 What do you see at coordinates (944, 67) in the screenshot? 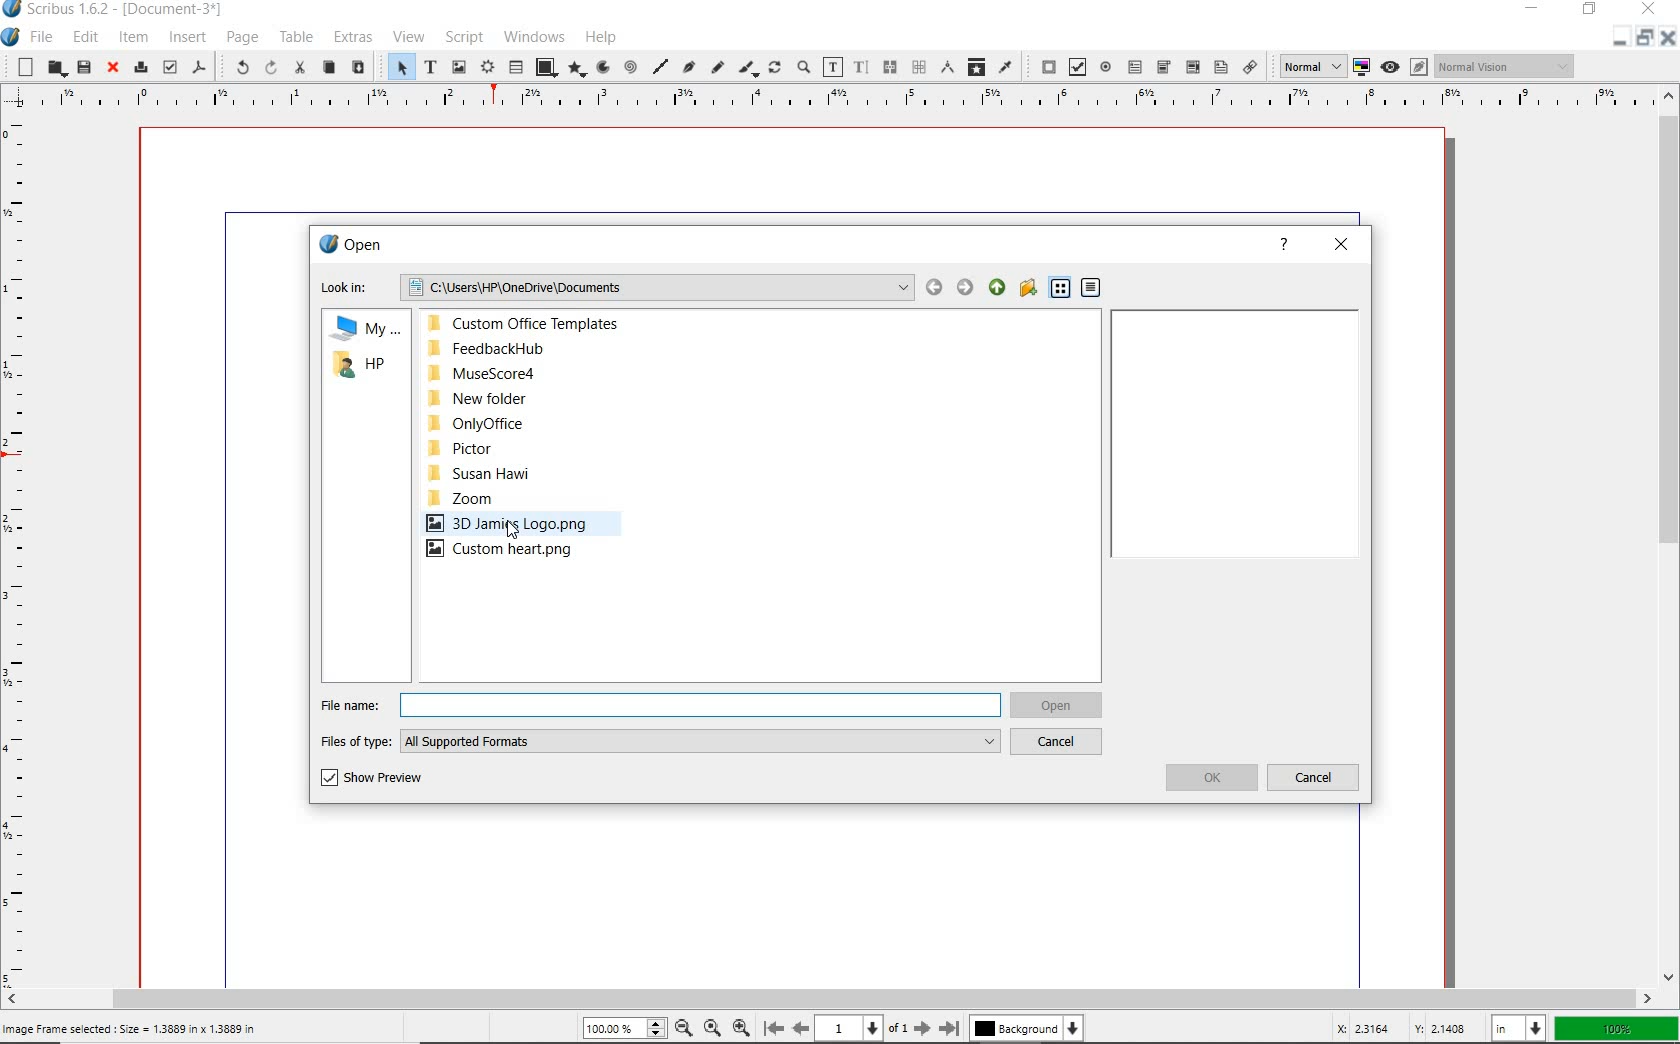
I see `measurements` at bounding box center [944, 67].